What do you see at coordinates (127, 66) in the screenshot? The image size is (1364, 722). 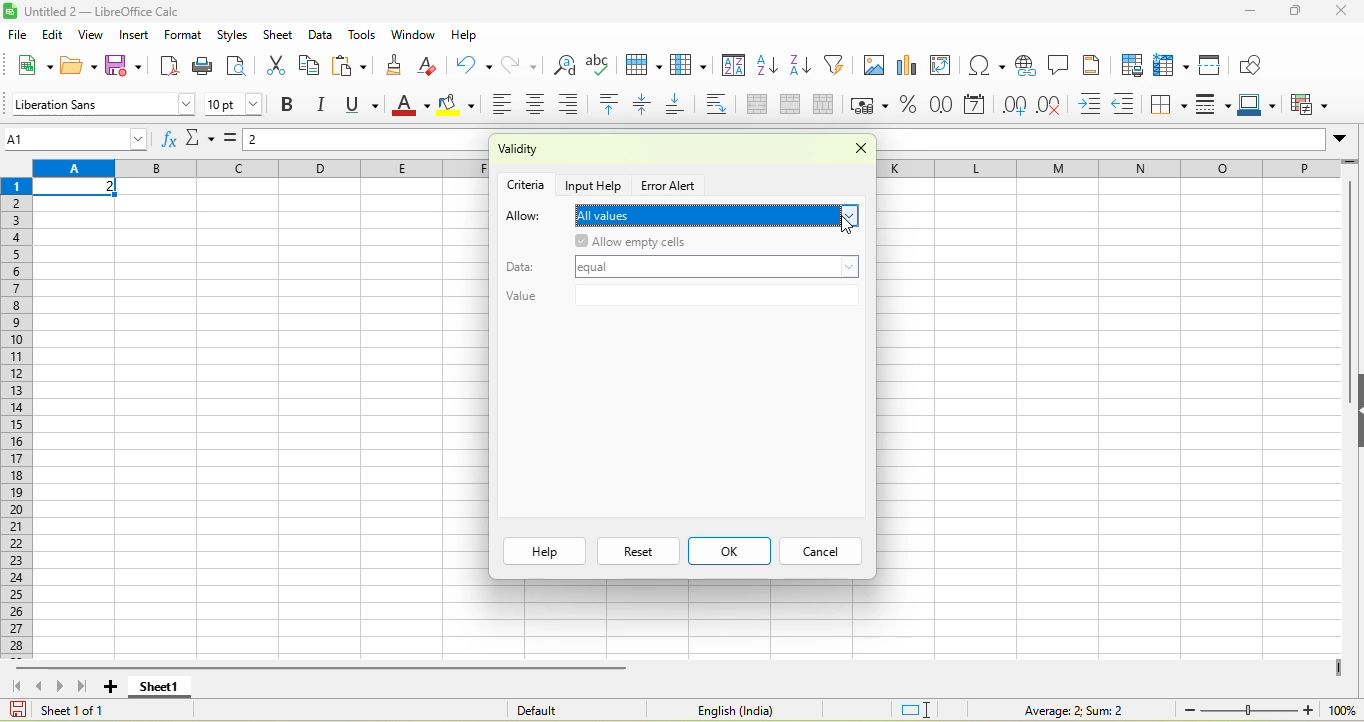 I see `save` at bounding box center [127, 66].